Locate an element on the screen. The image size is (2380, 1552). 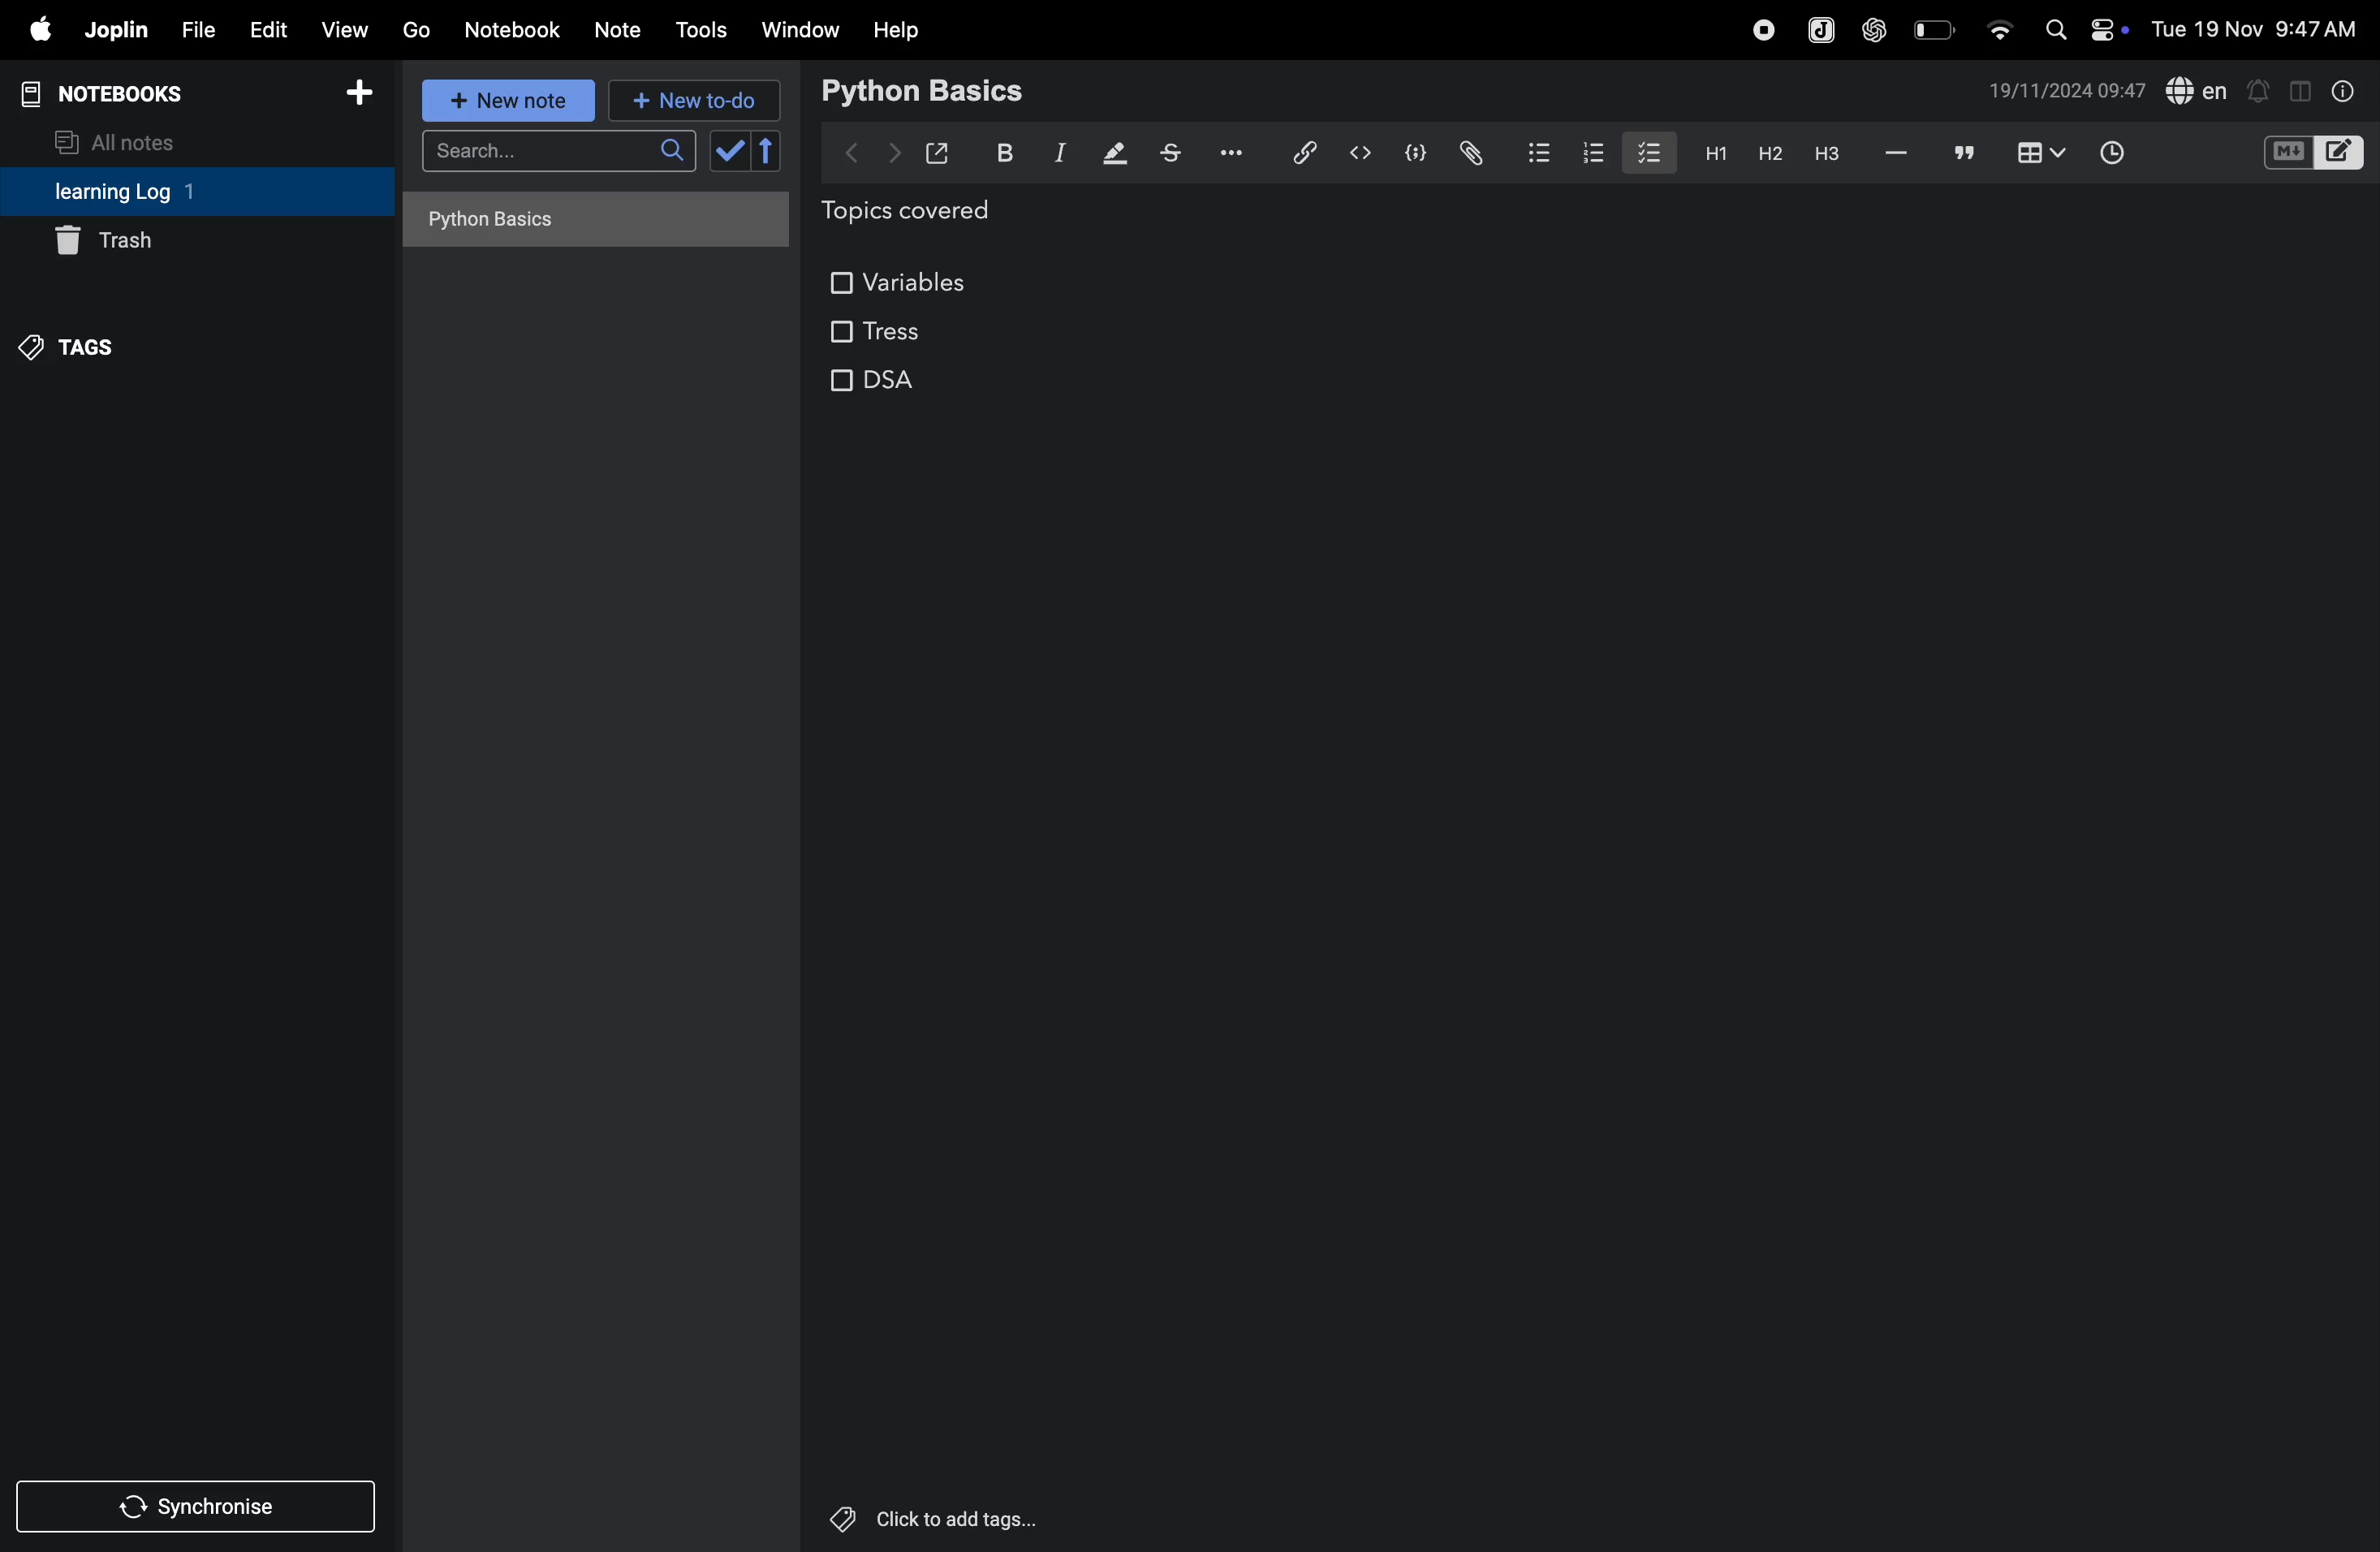
tress is located at coordinates (875, 331).